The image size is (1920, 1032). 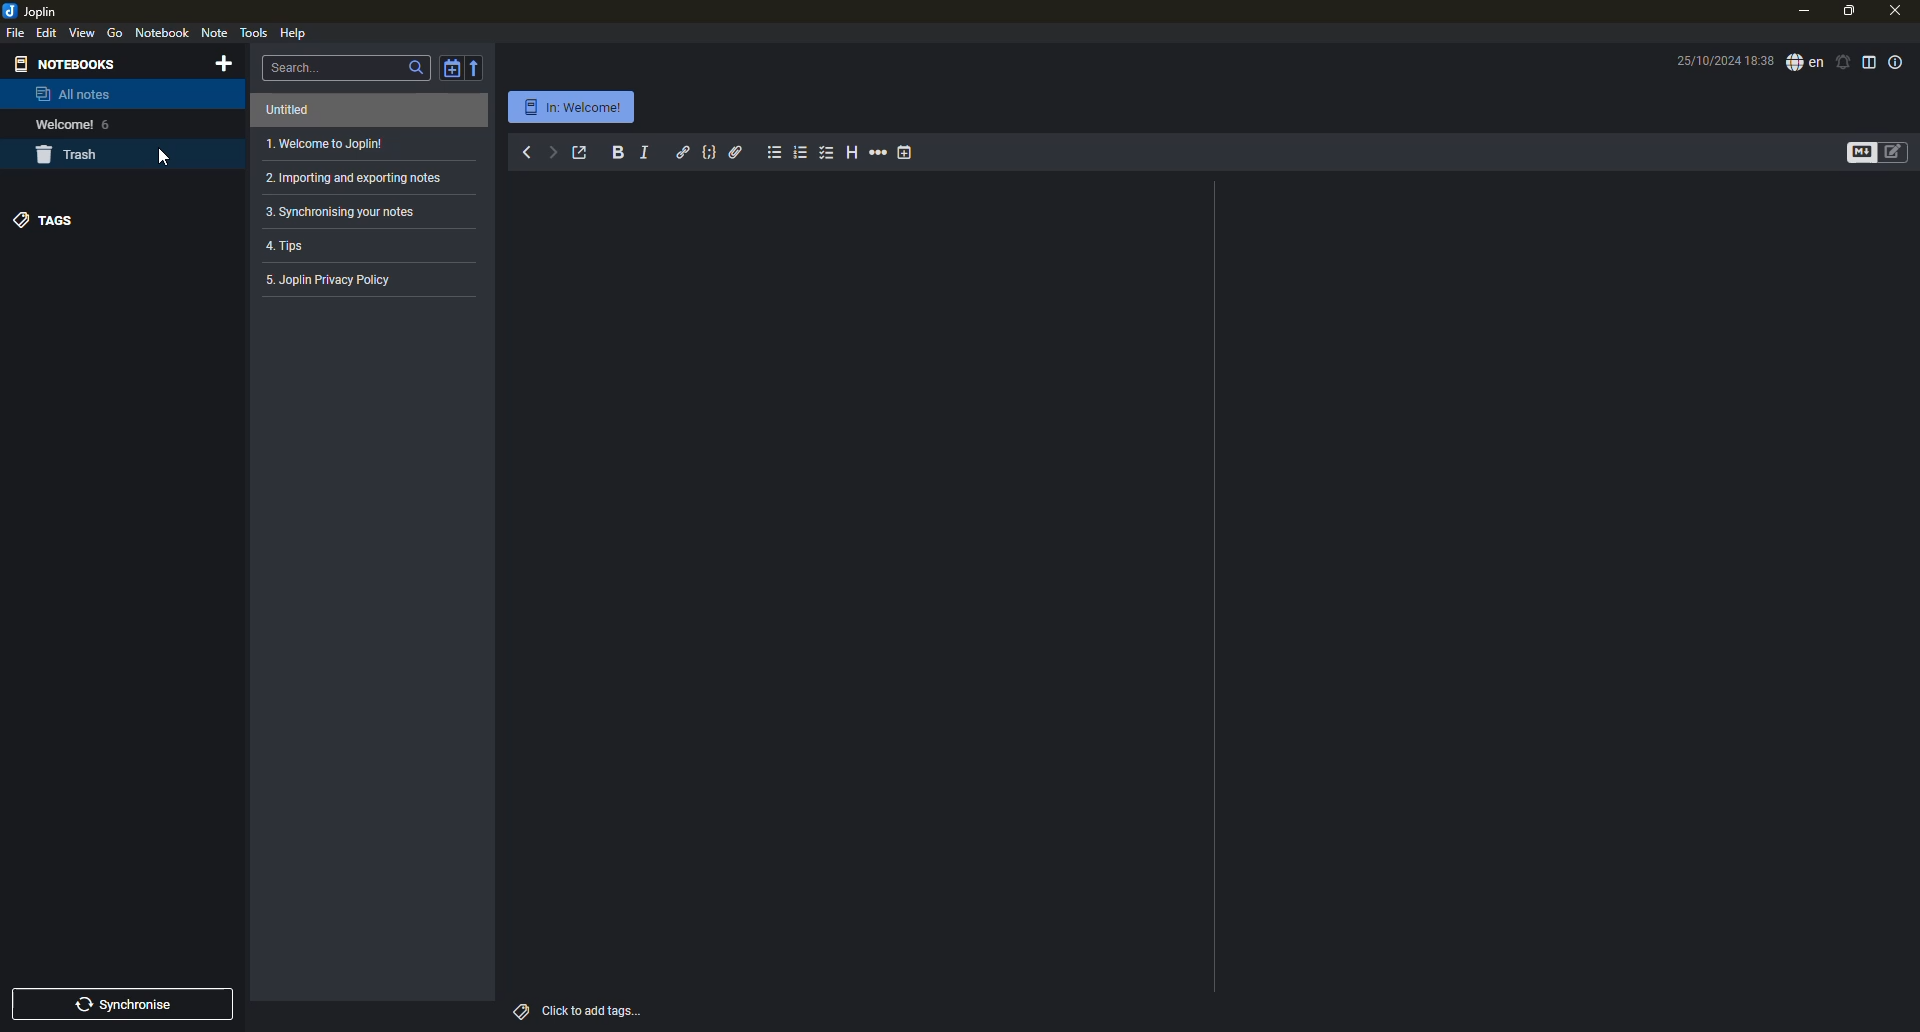 I want to click on toggle sort order field, so click(x=450, y=68).